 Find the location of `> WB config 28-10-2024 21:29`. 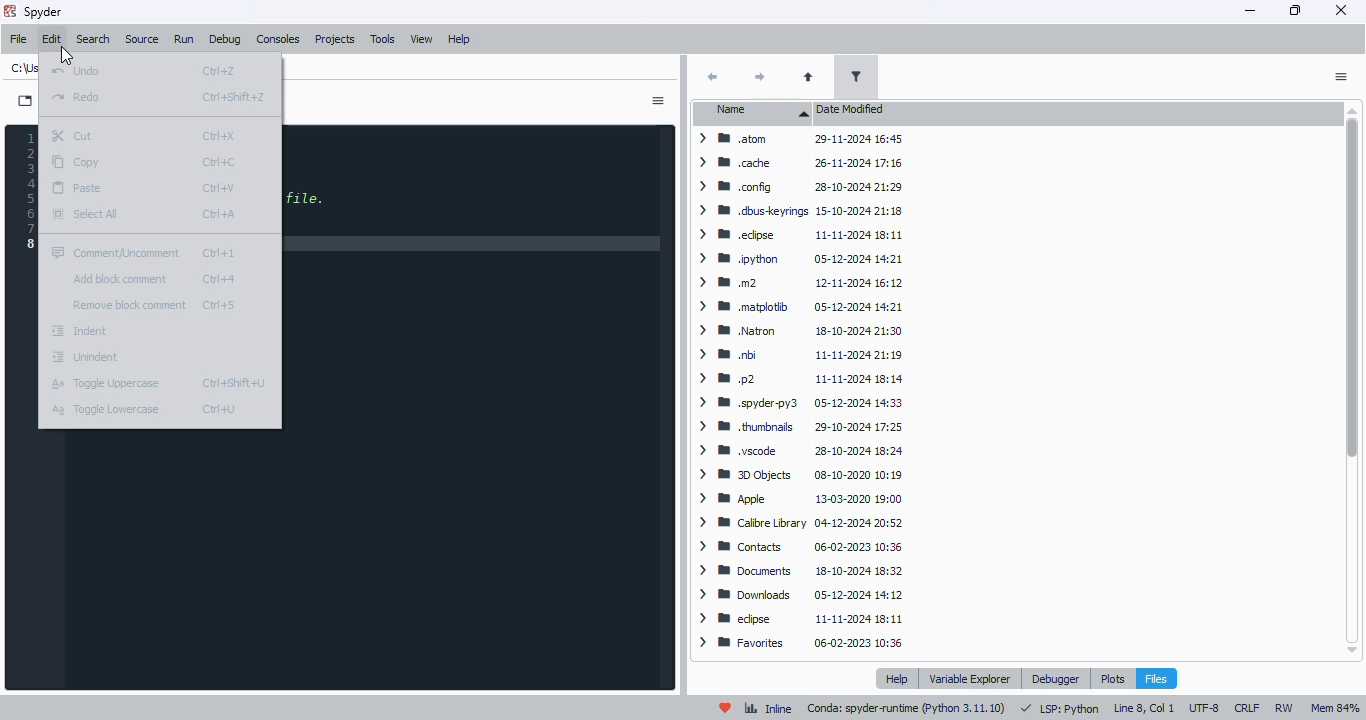

> WB config 28-10-2024 21:29 is located at coordinates (796, 186).